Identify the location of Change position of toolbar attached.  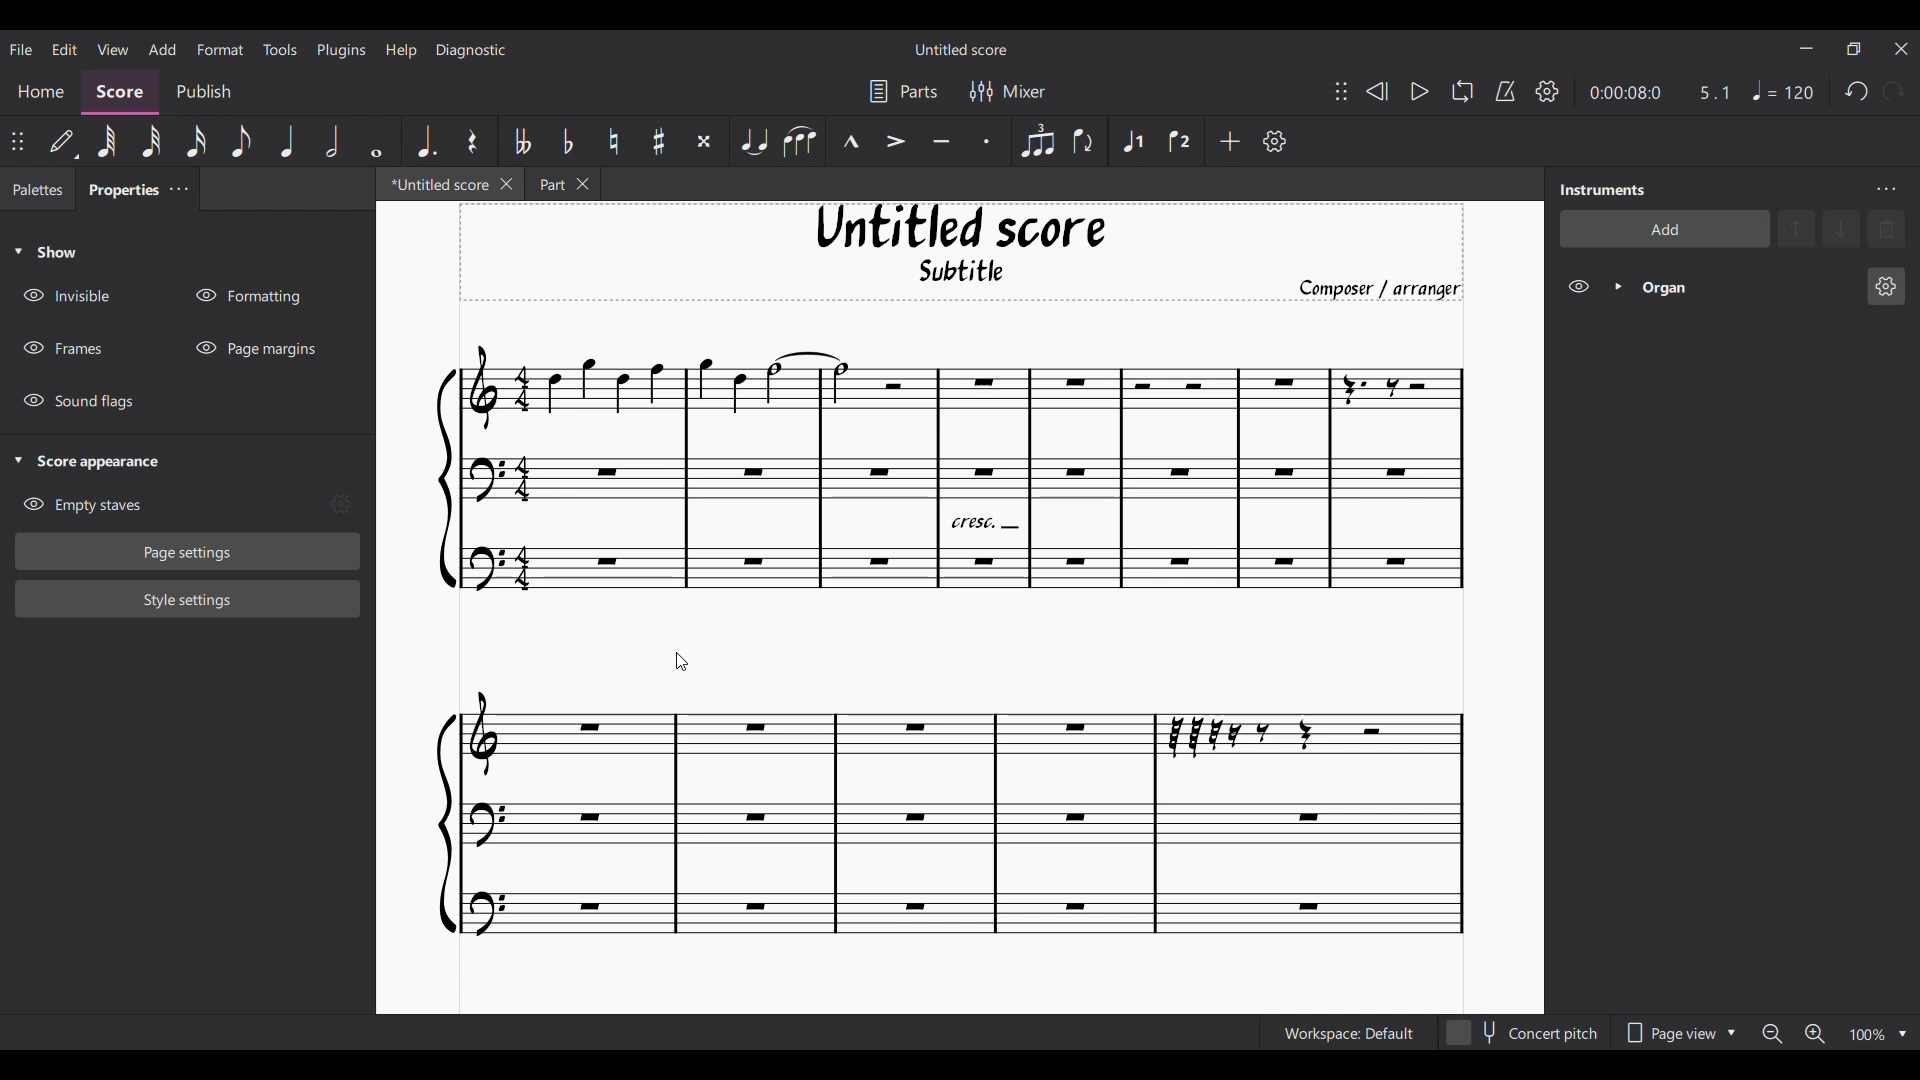
(1340, 91).